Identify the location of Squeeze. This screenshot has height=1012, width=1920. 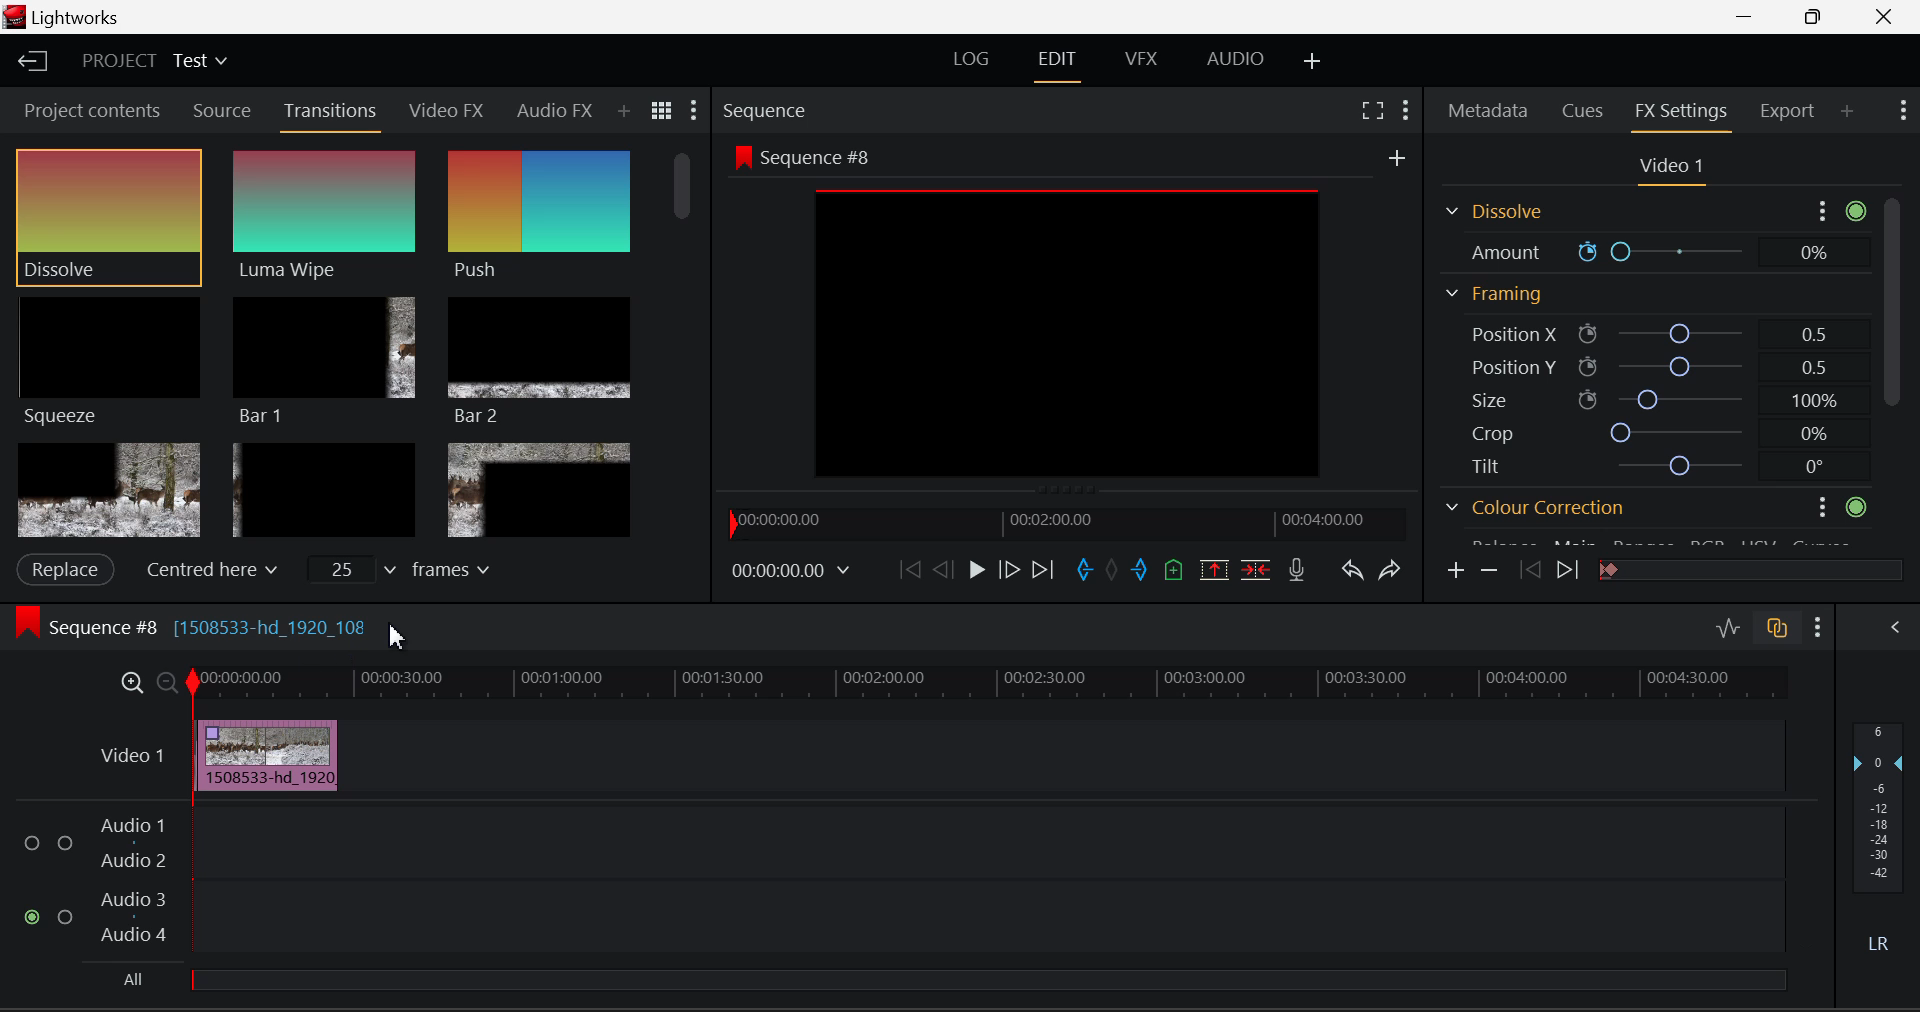
(109, 360).